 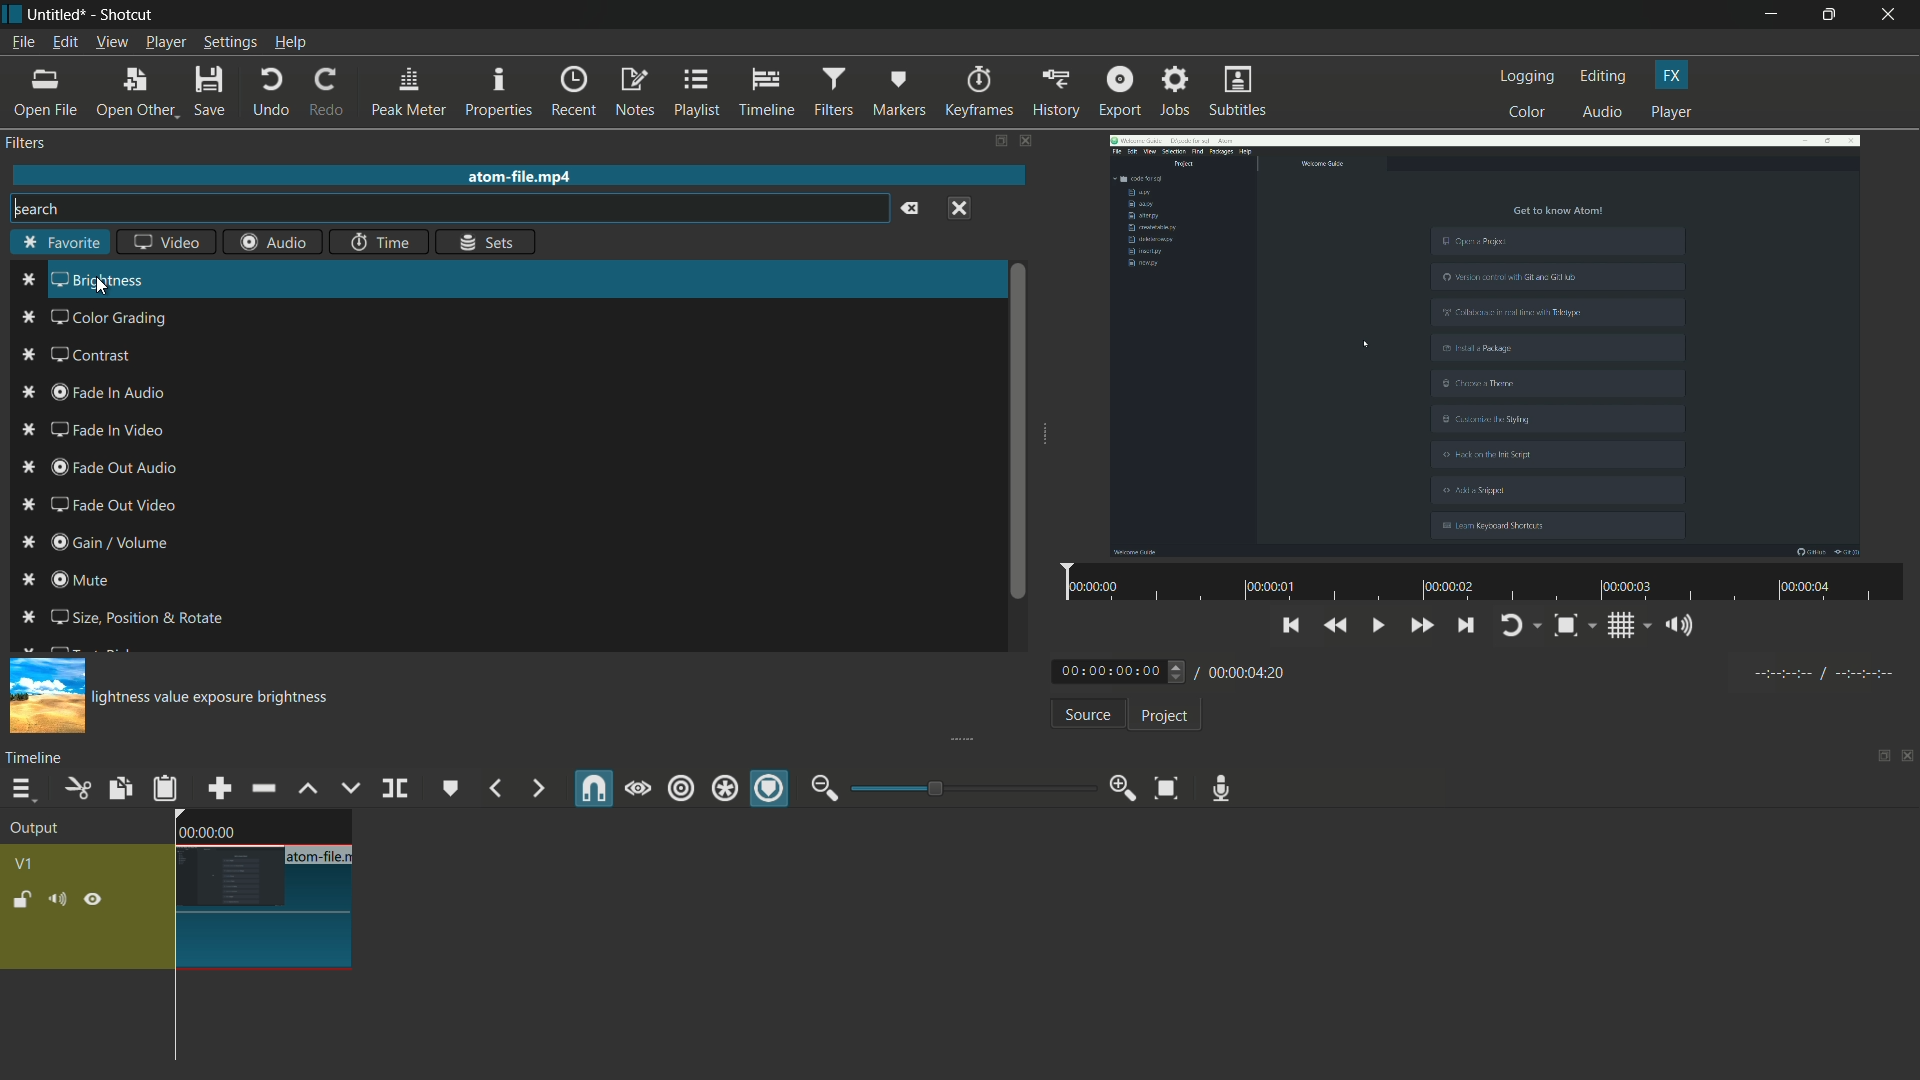 What do you see at coordinates (1423, 628) in the screenshot?
I see `quickly play forward` at bounding box center [1423, 628].